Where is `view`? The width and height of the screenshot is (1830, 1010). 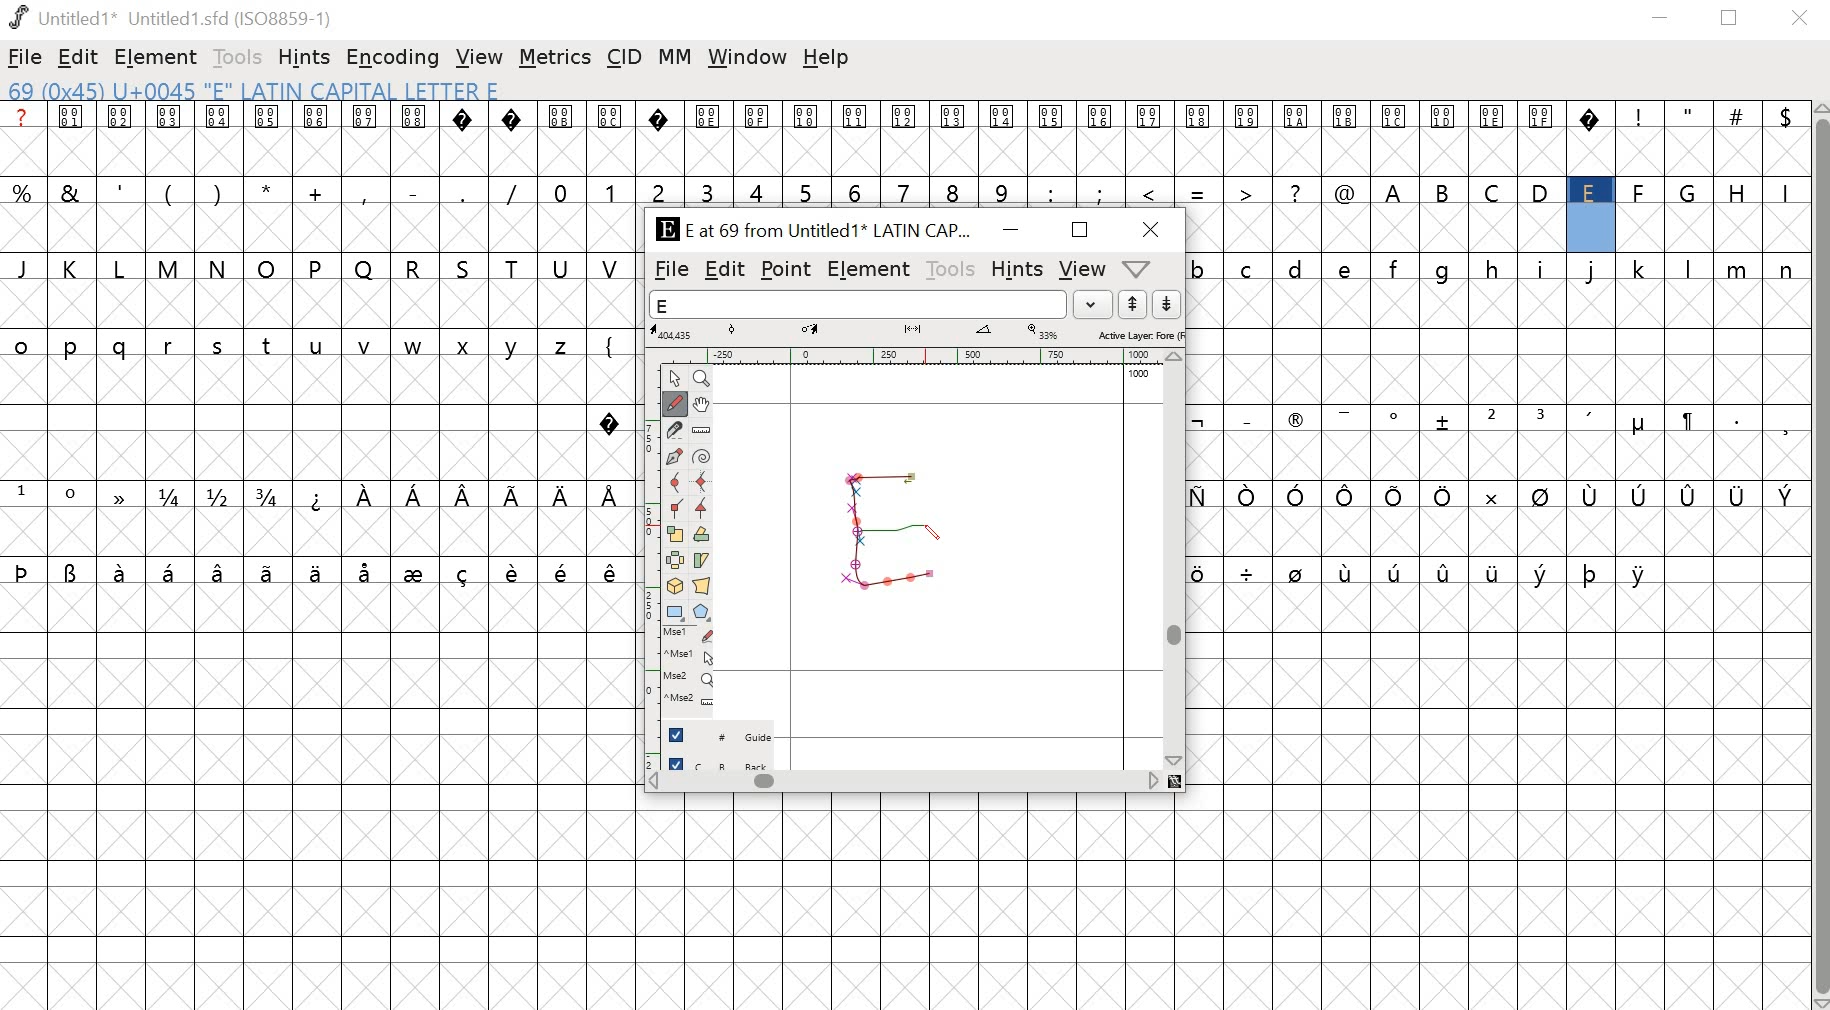 view is located at coordinates (480, 57).